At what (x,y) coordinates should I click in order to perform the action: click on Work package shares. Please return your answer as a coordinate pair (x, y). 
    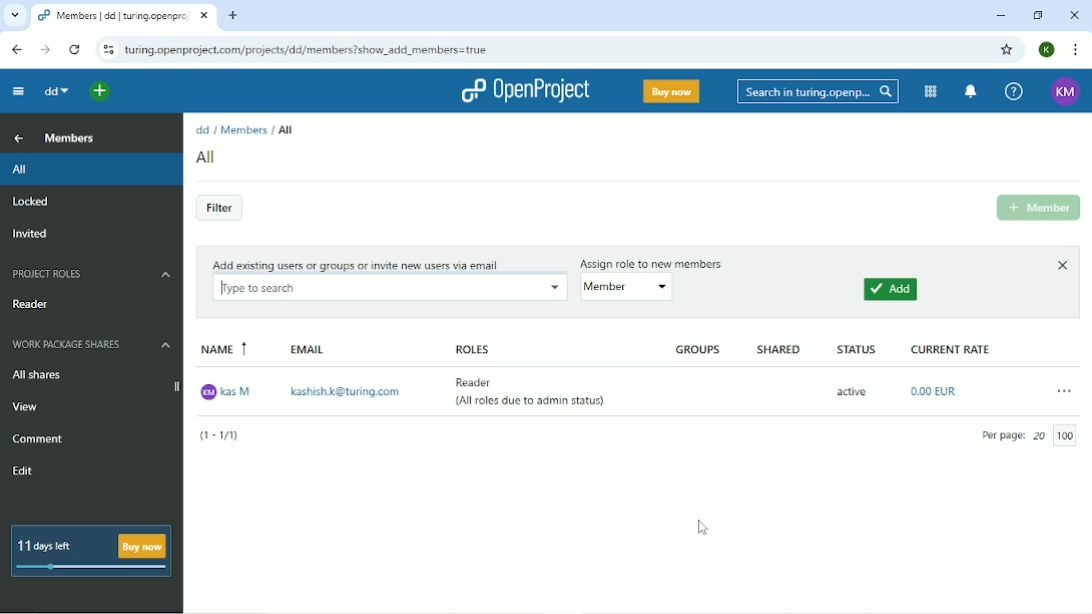
    Looking at the image, I should click on (92, 345).